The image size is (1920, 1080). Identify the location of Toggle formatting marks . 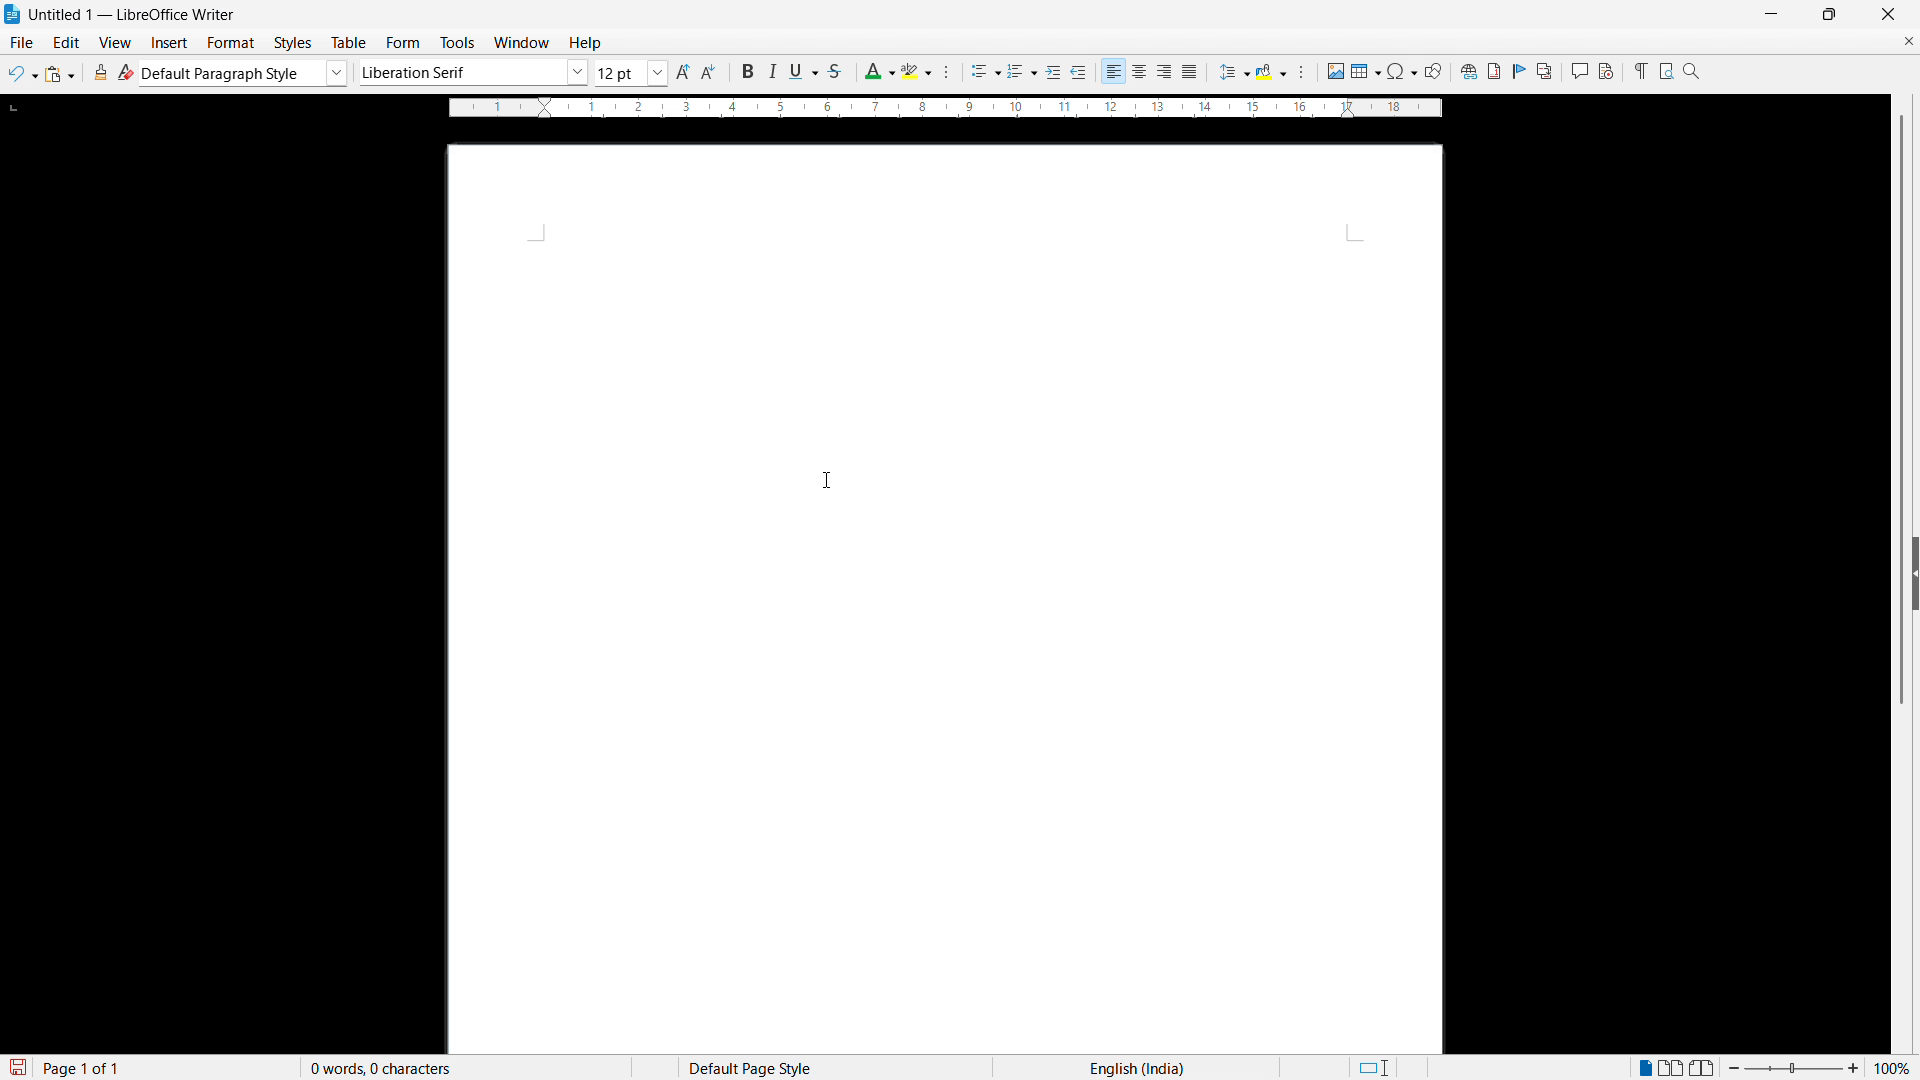
(1638, 70).